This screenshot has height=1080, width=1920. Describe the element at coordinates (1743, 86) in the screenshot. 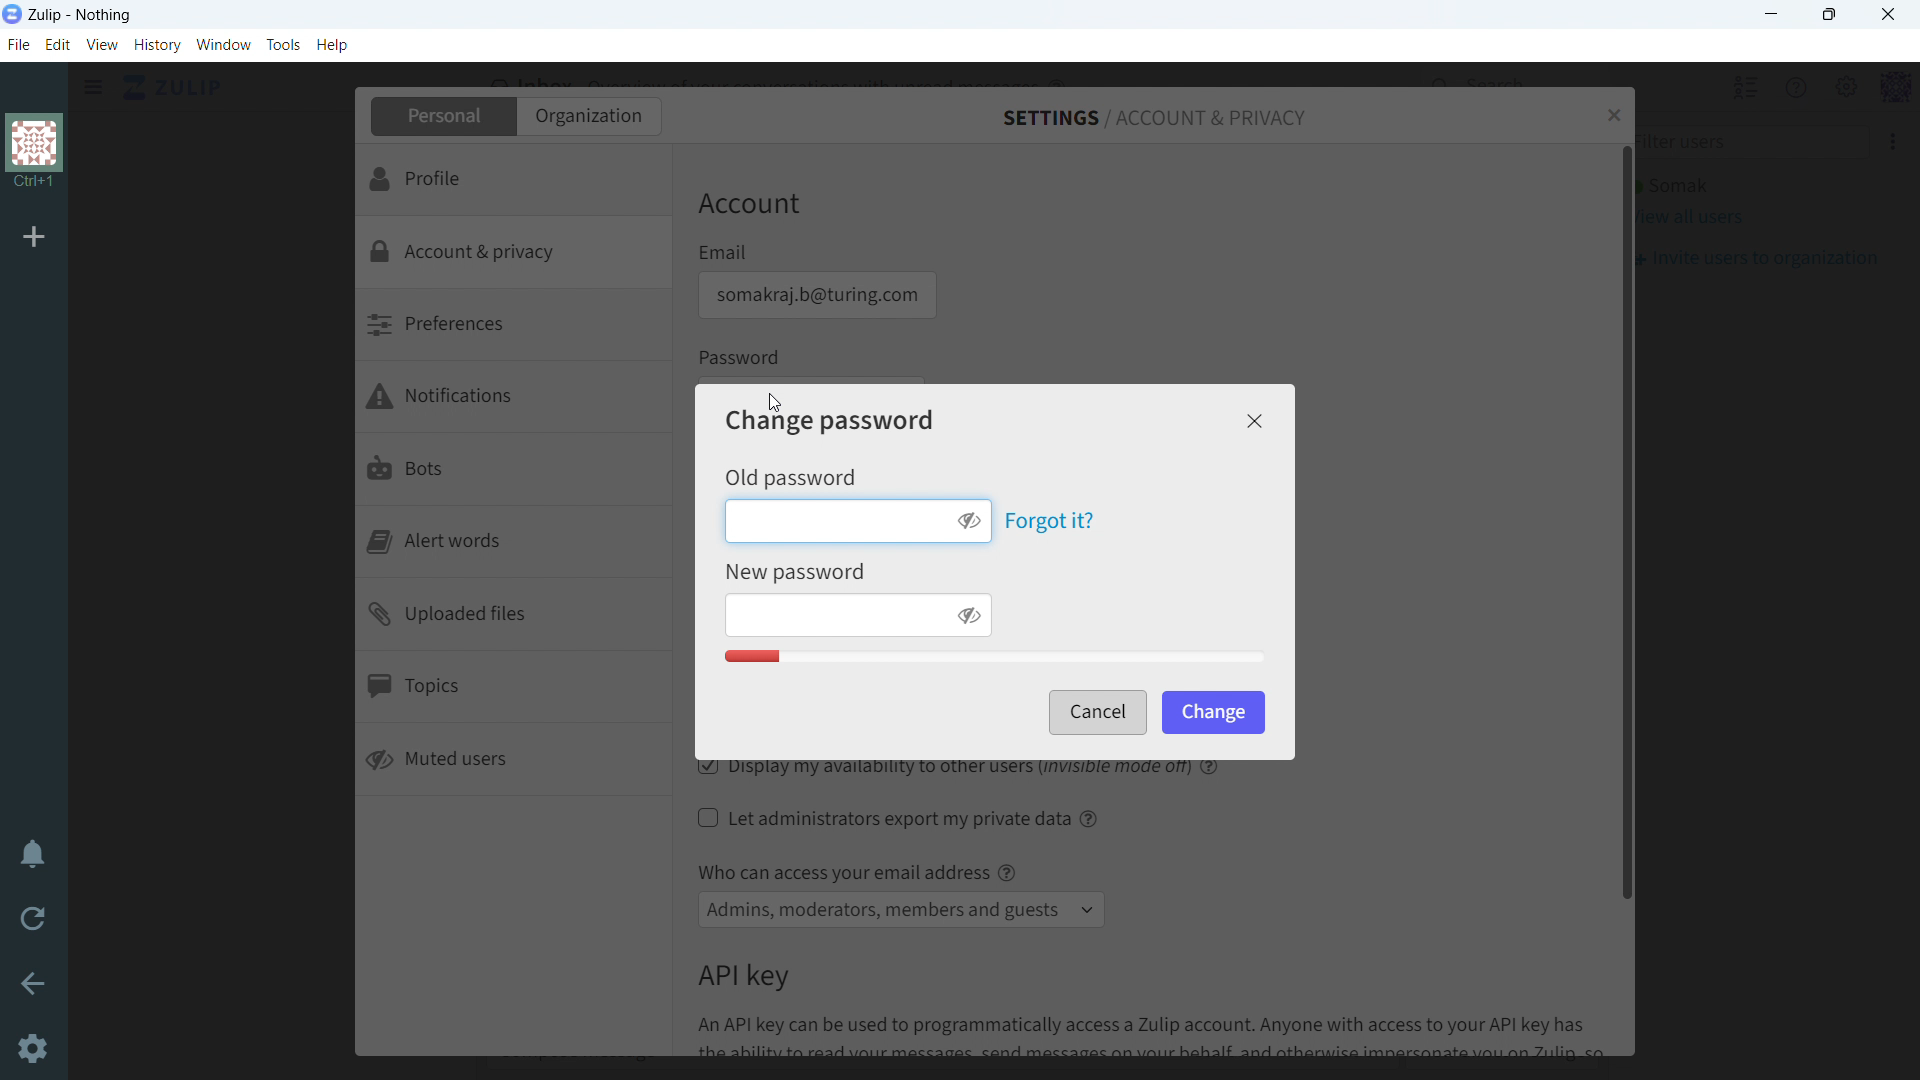

I see `hide all users` at that location.